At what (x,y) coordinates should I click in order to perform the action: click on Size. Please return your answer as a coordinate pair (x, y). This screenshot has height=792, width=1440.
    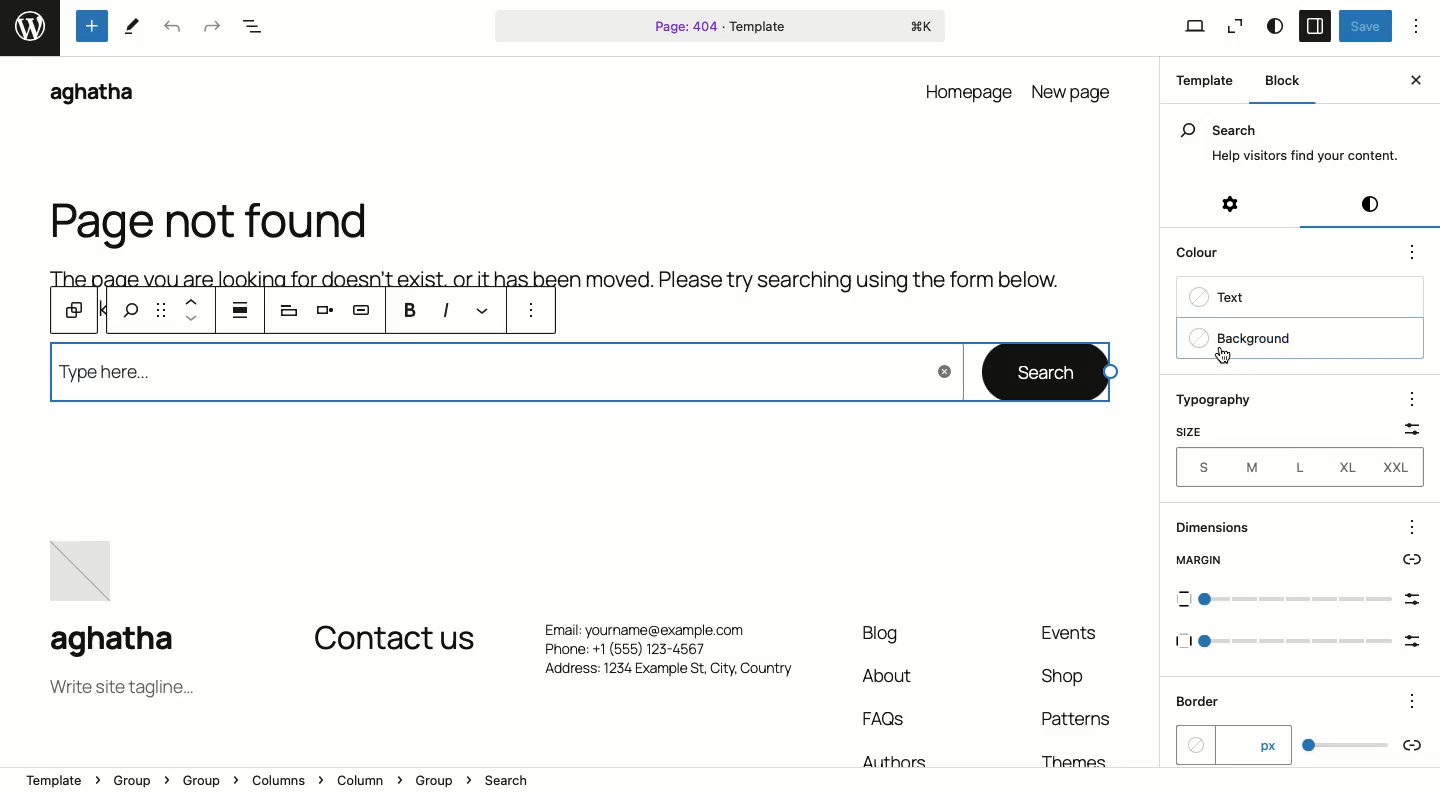
    Looking at the image, I should click on (1192, 431).